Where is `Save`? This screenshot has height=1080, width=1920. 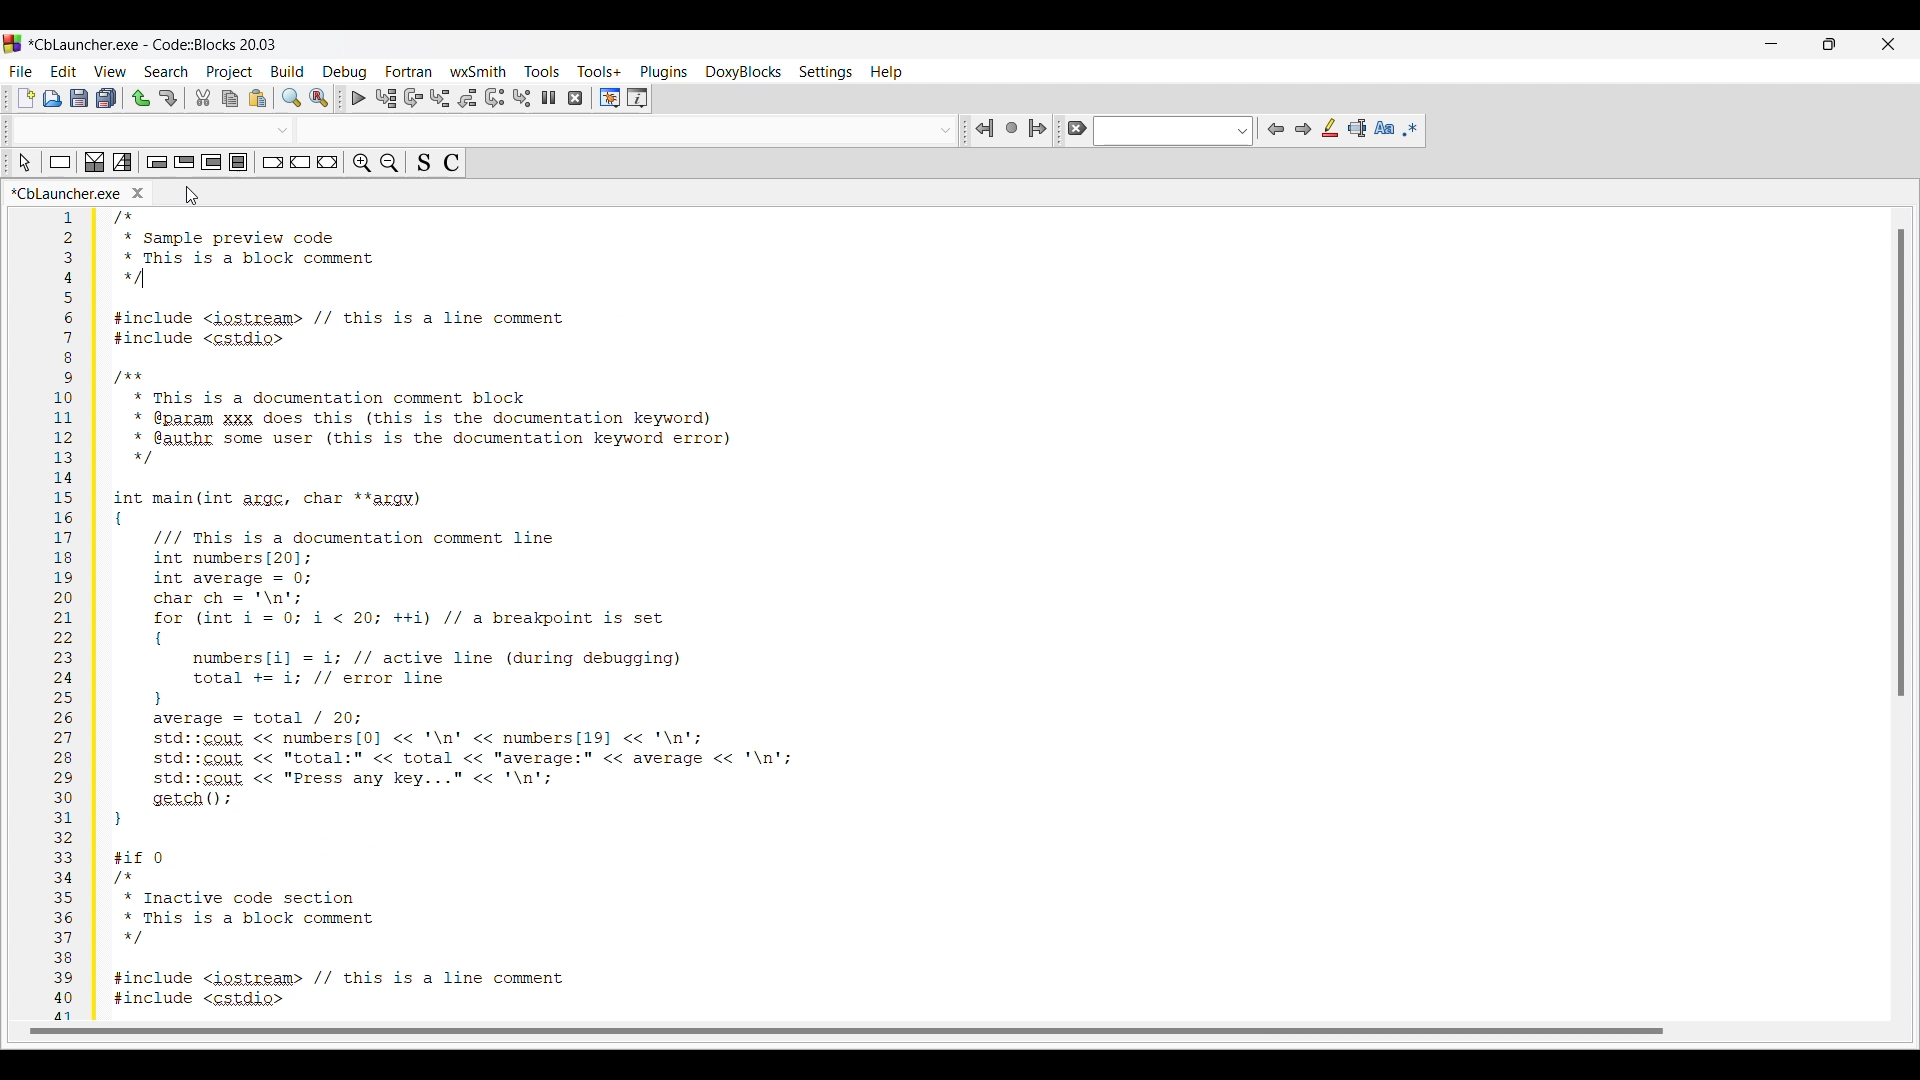
Save is located at coordinates (79, 98).